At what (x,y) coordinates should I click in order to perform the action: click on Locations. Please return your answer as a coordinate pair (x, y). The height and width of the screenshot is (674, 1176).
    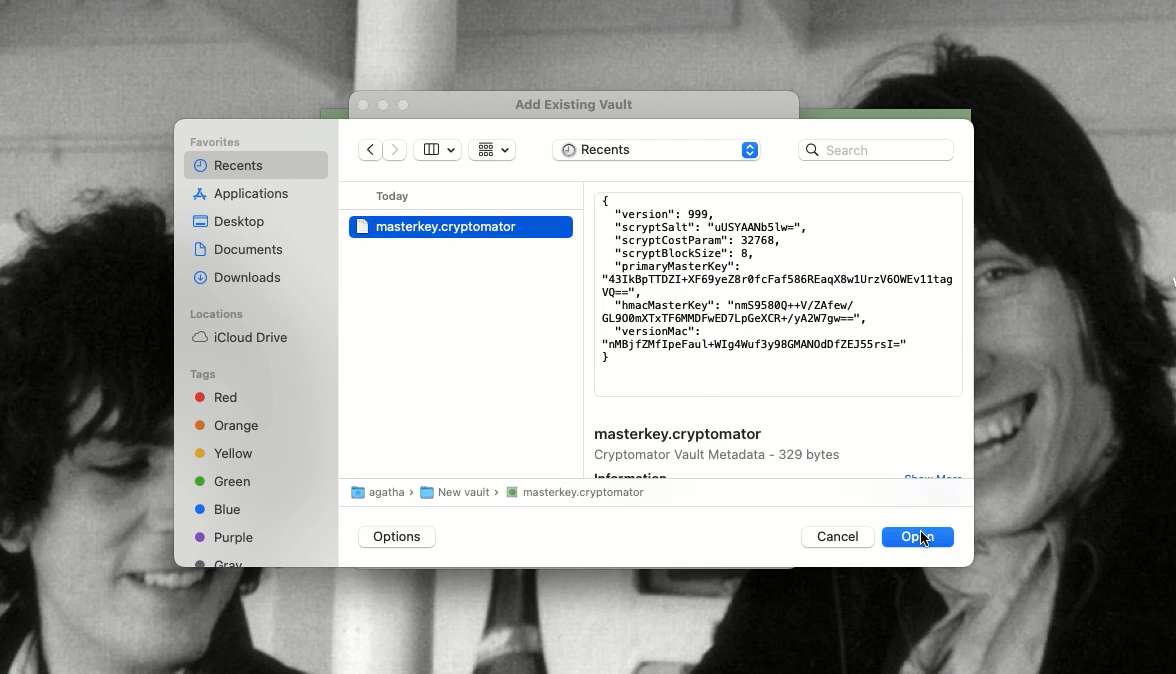
    Looking at the image, I should click on (216, 314).